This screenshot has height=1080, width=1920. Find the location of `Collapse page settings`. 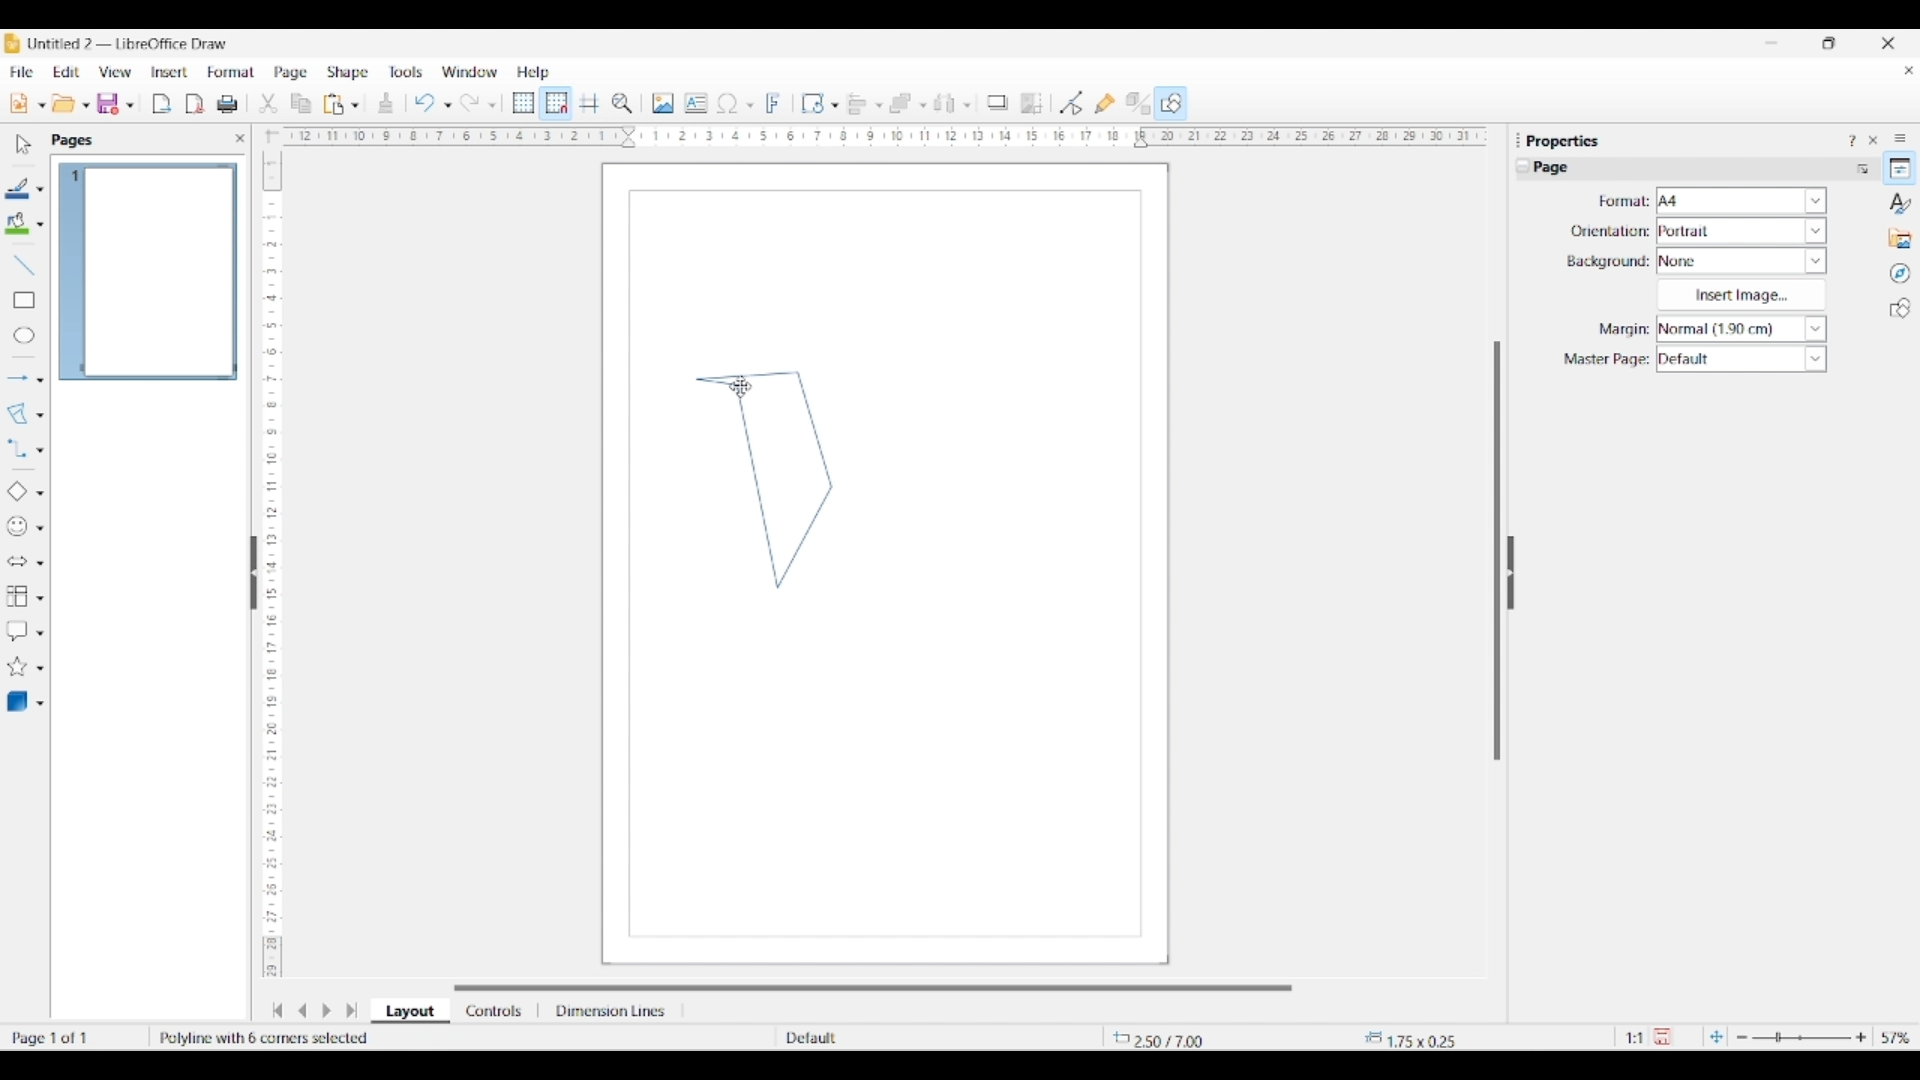

Collapse page settings is located at coordinates (1523, 166).